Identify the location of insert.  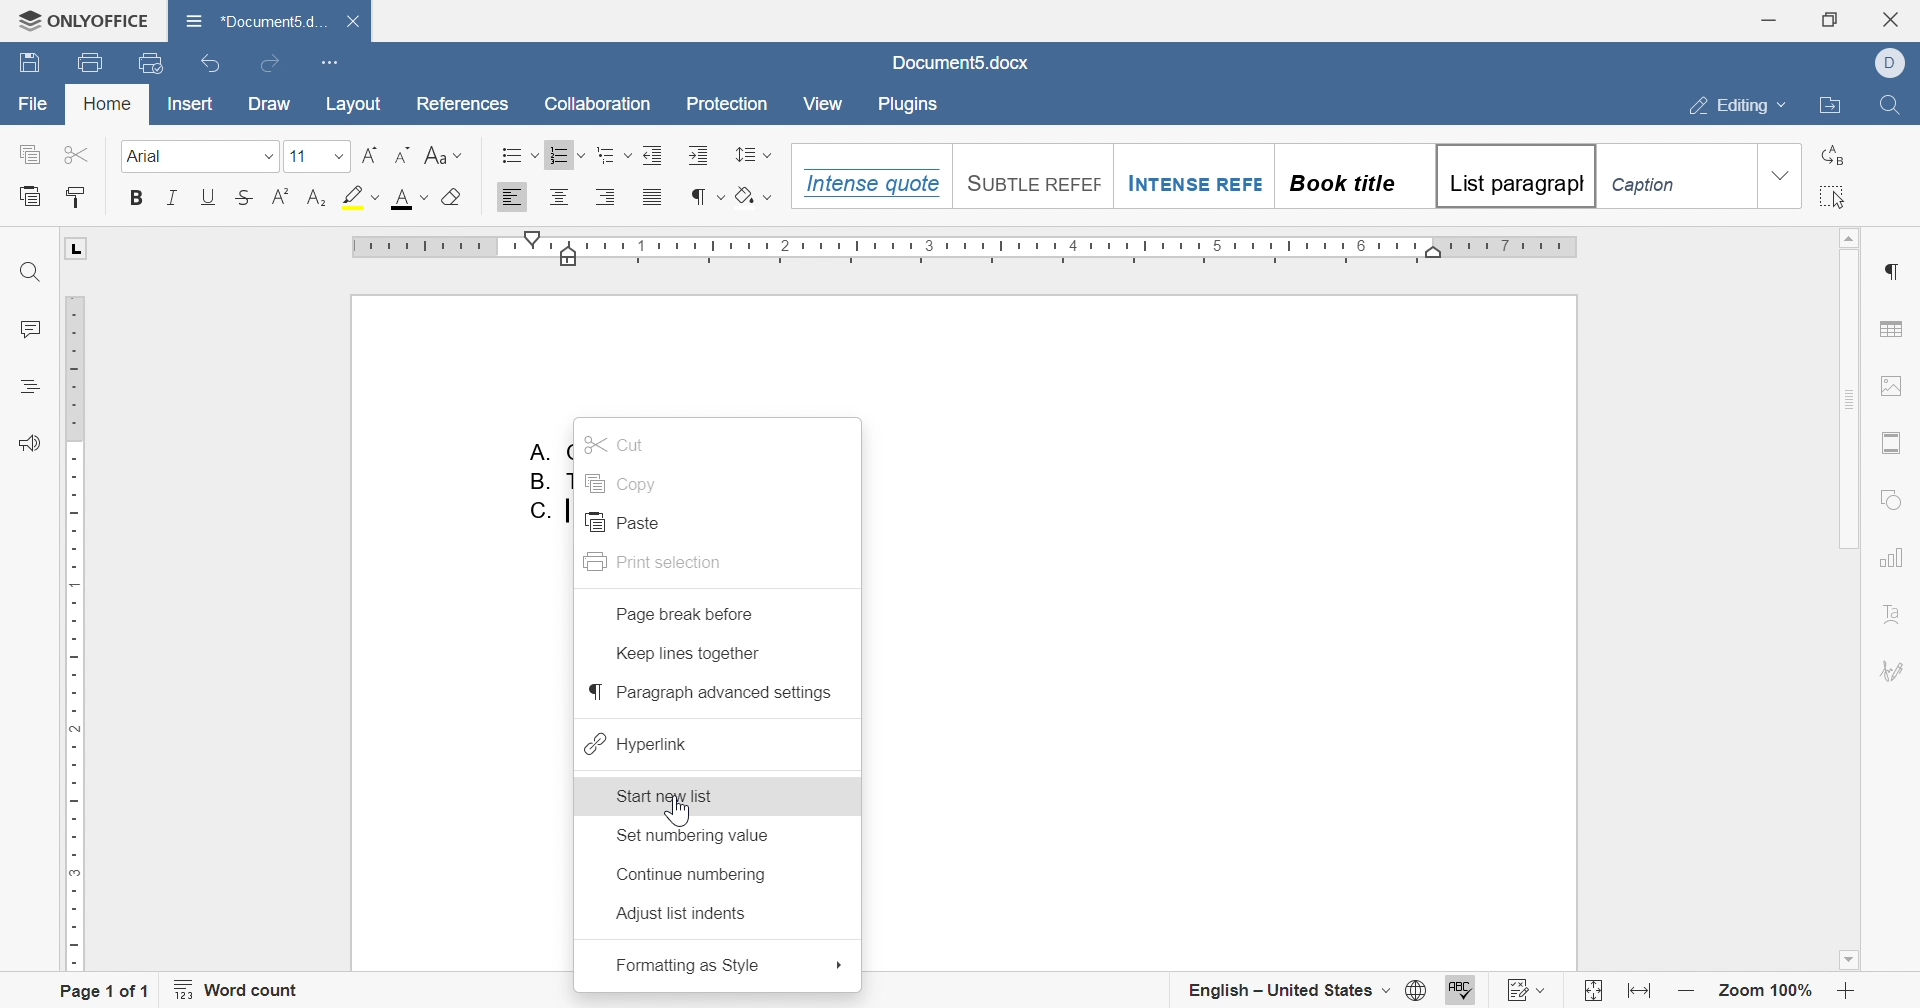
(191, 103).